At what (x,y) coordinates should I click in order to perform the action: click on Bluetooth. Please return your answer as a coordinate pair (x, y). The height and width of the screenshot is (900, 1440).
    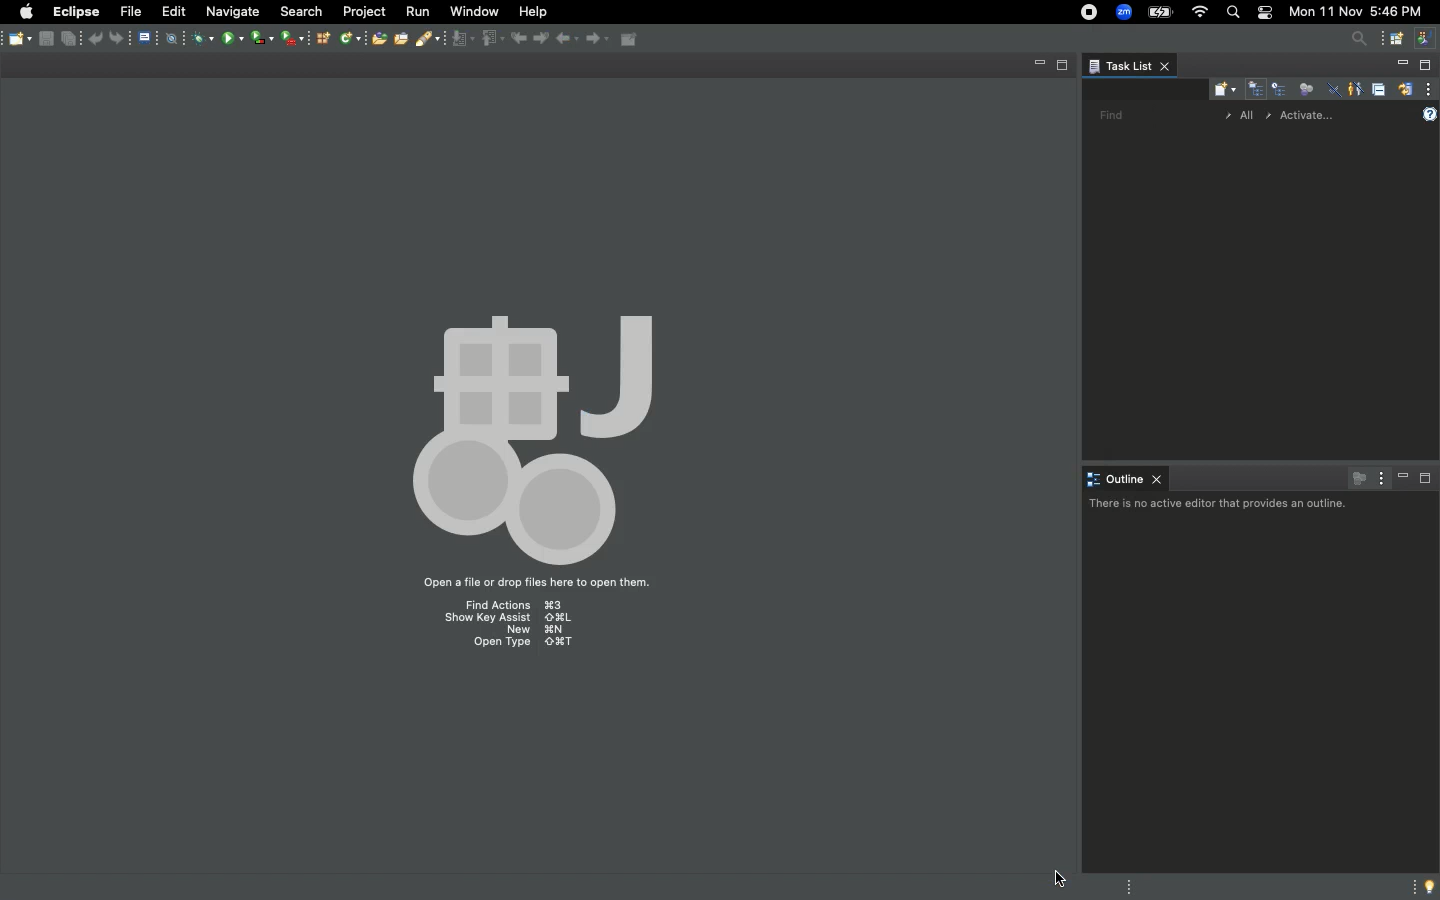
    Looking at the image, I should click on (276, 42).